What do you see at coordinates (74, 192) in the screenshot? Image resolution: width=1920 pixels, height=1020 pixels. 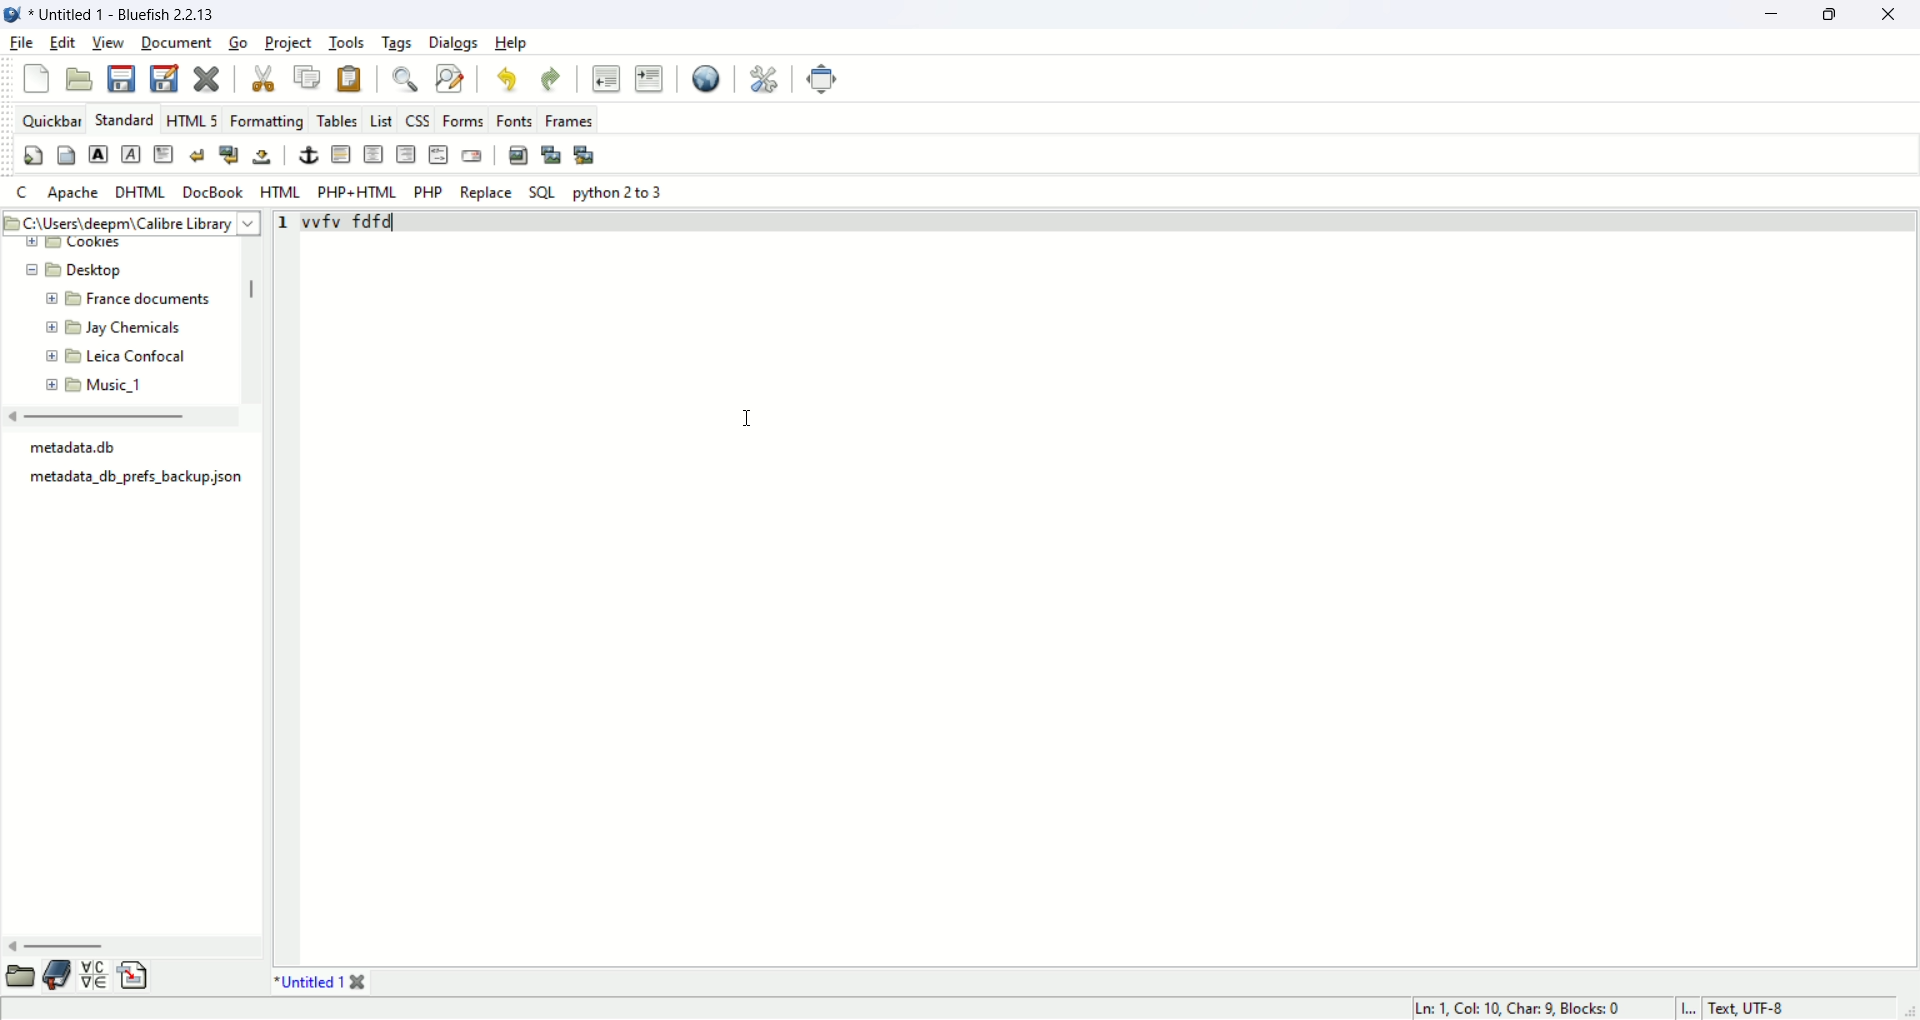 I see `apache` at bounding box center [74, 192].